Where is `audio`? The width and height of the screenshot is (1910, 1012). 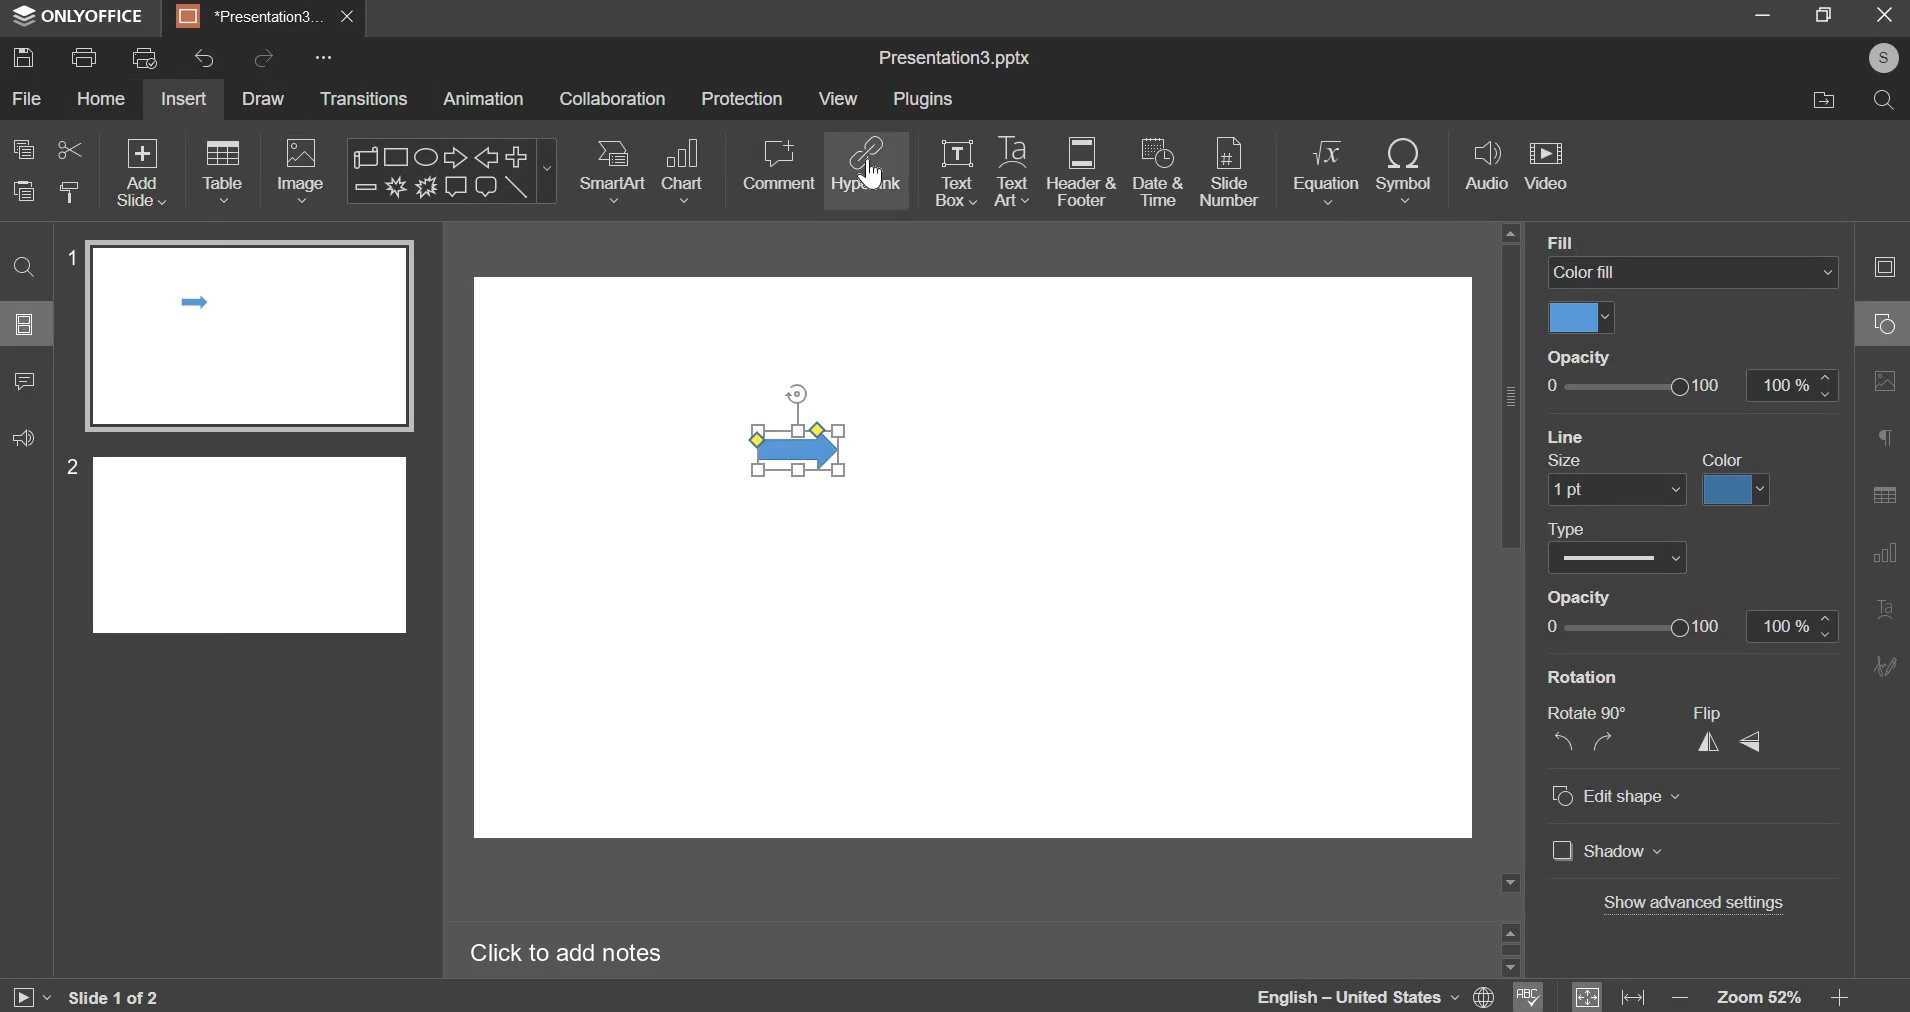
audio is located at coordinates (1488, 166).